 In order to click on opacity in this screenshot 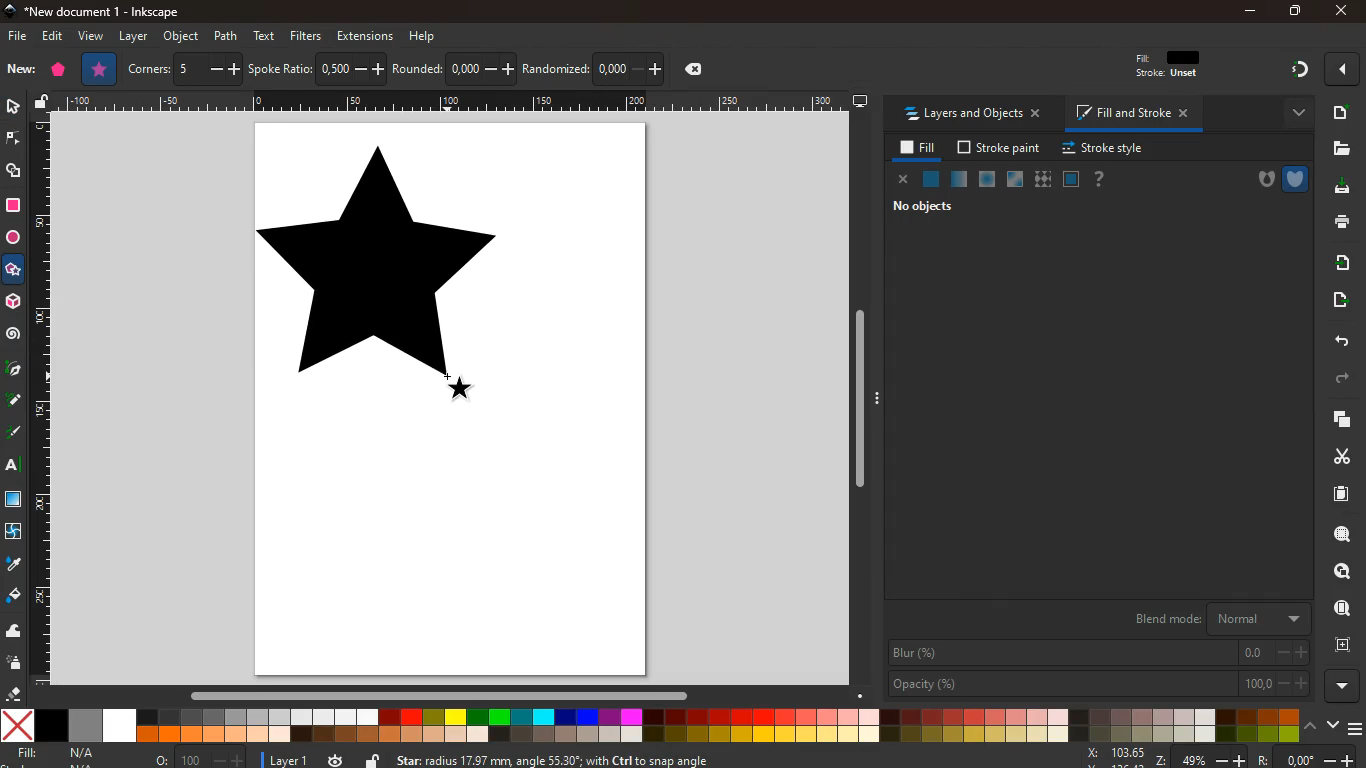, I will do `click(960, 182)`.